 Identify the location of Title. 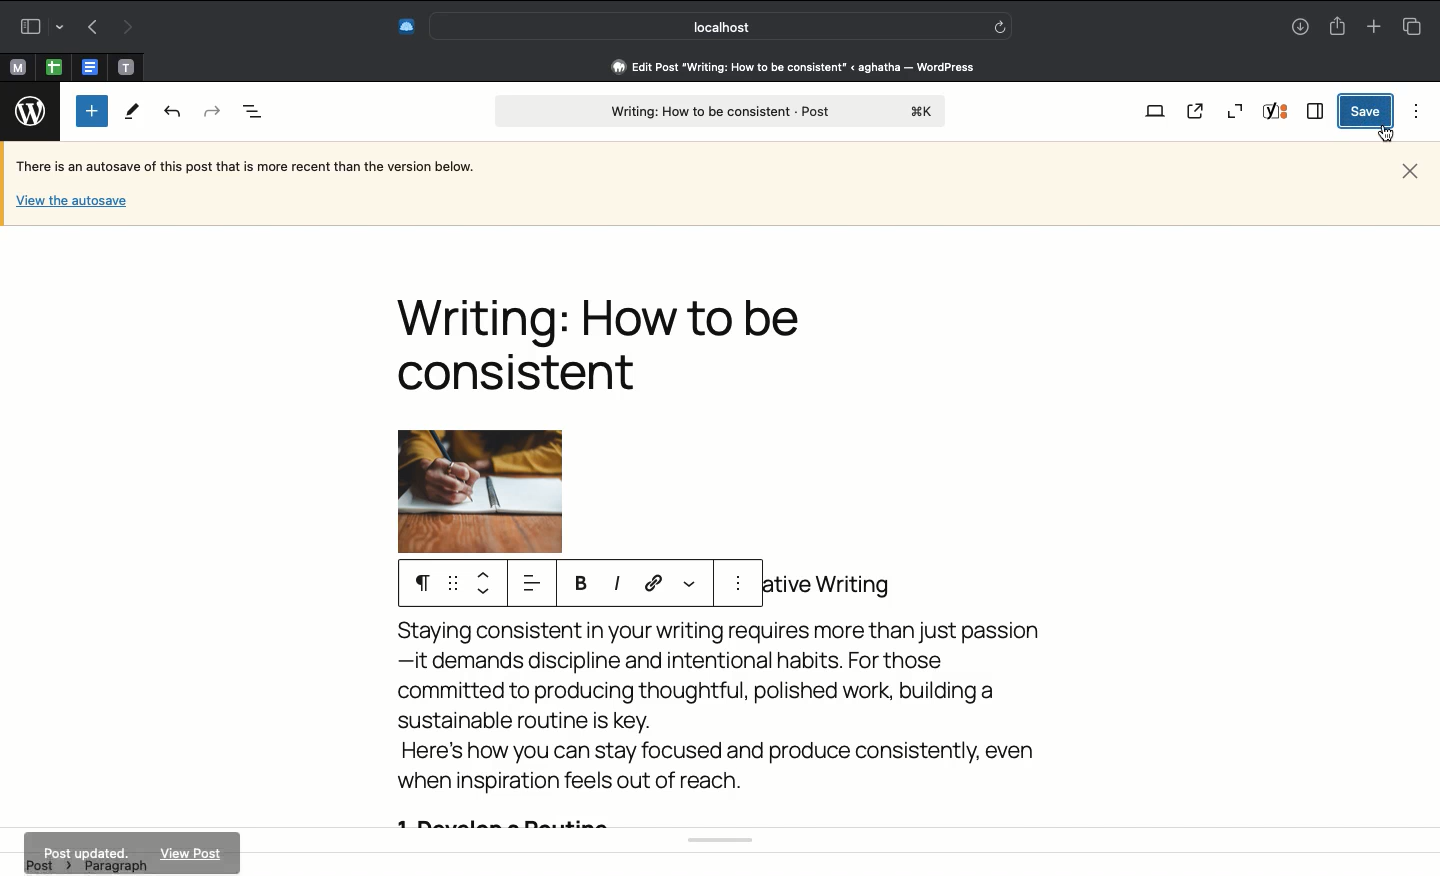
(609, 344).